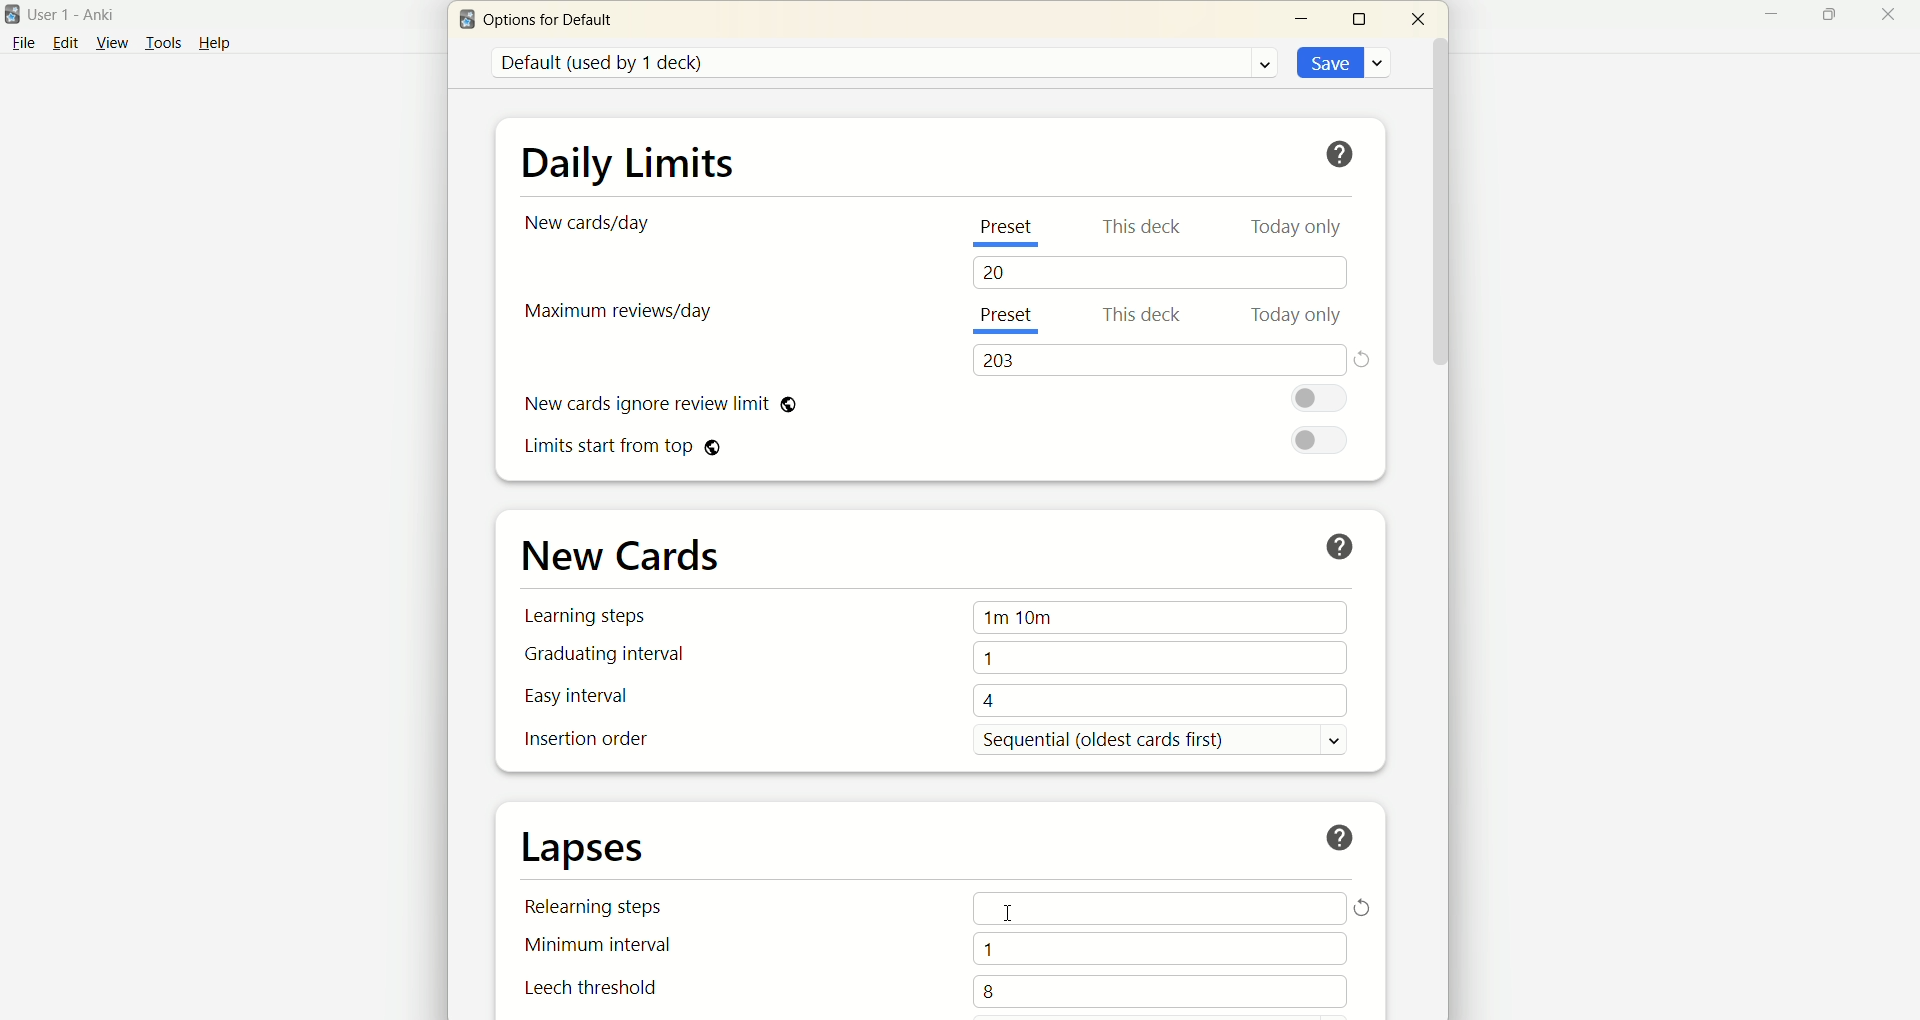 This screenshot has width=1920, height=1020. What do you see at coordinates (1160, 657) in the screenshot?
I see `1` at bounding box center [1160, 657].